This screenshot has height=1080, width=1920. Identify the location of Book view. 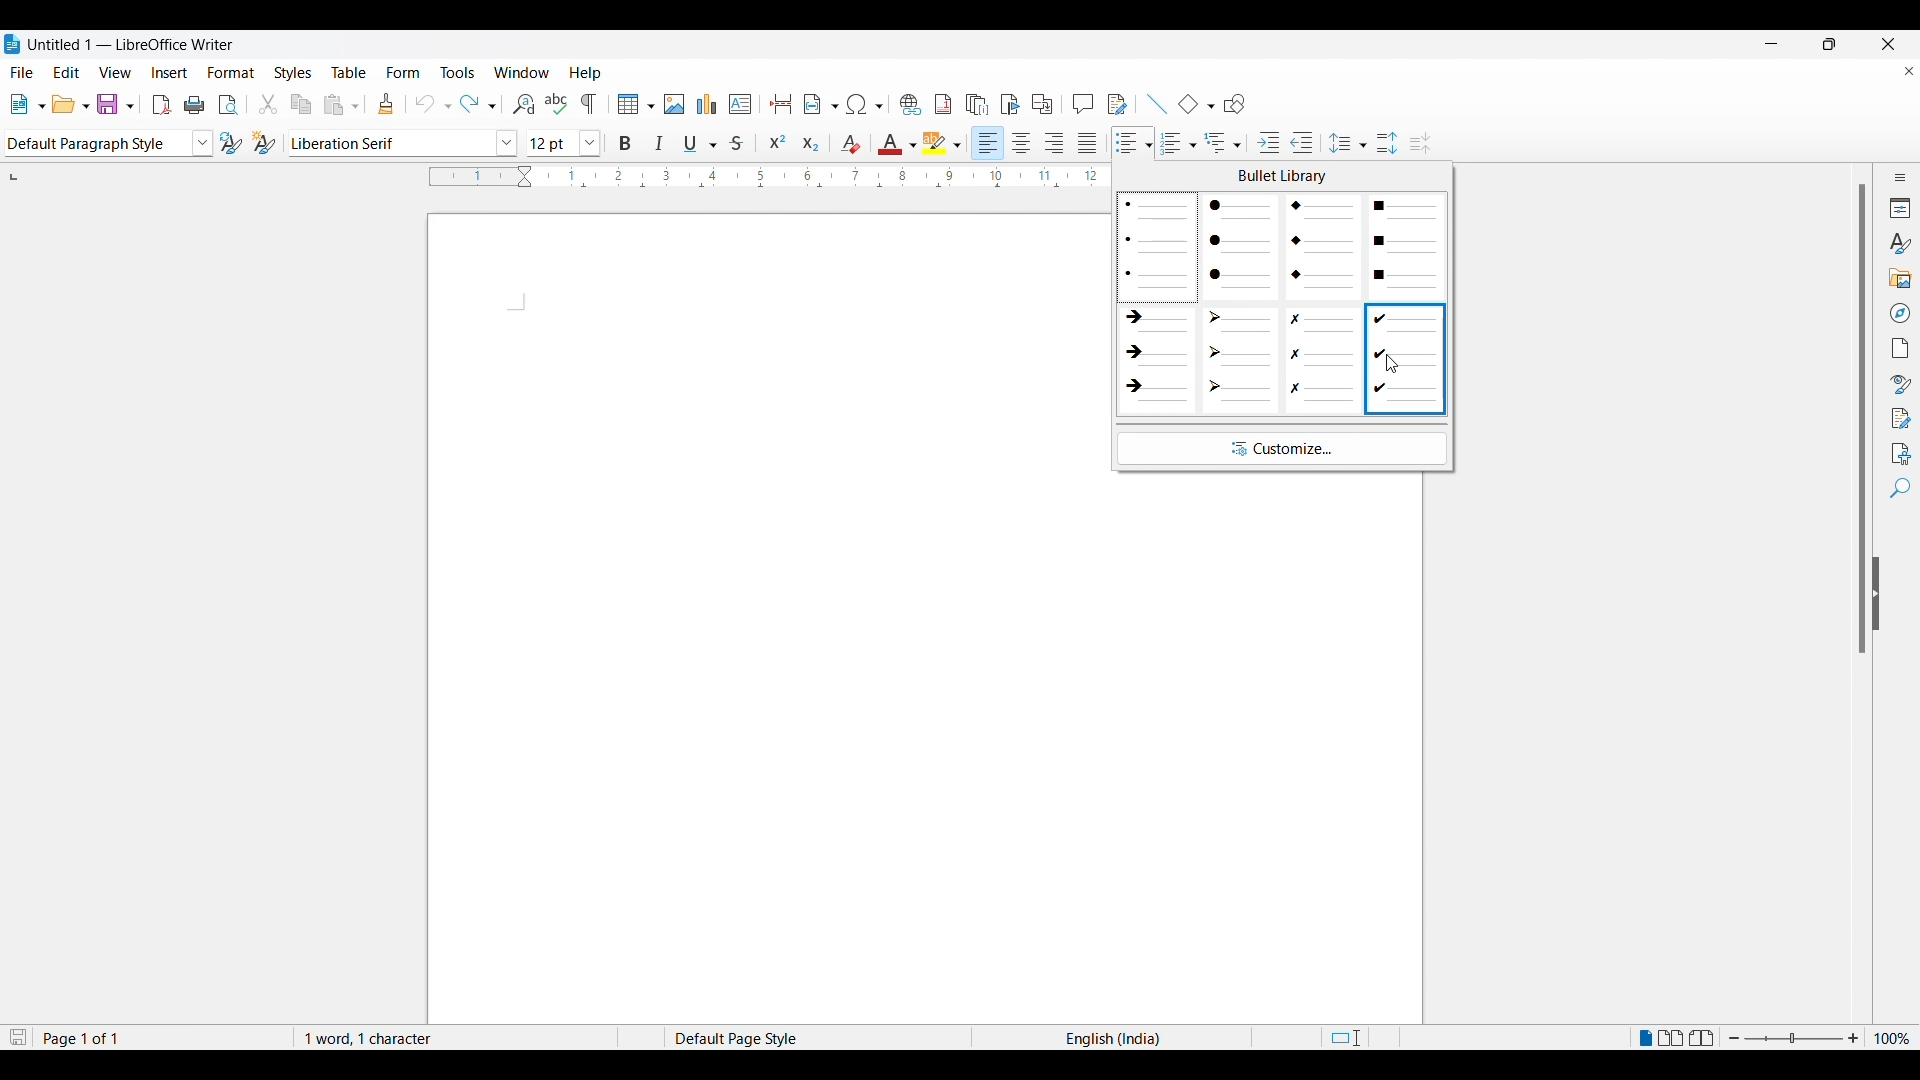
(1702, 1036).